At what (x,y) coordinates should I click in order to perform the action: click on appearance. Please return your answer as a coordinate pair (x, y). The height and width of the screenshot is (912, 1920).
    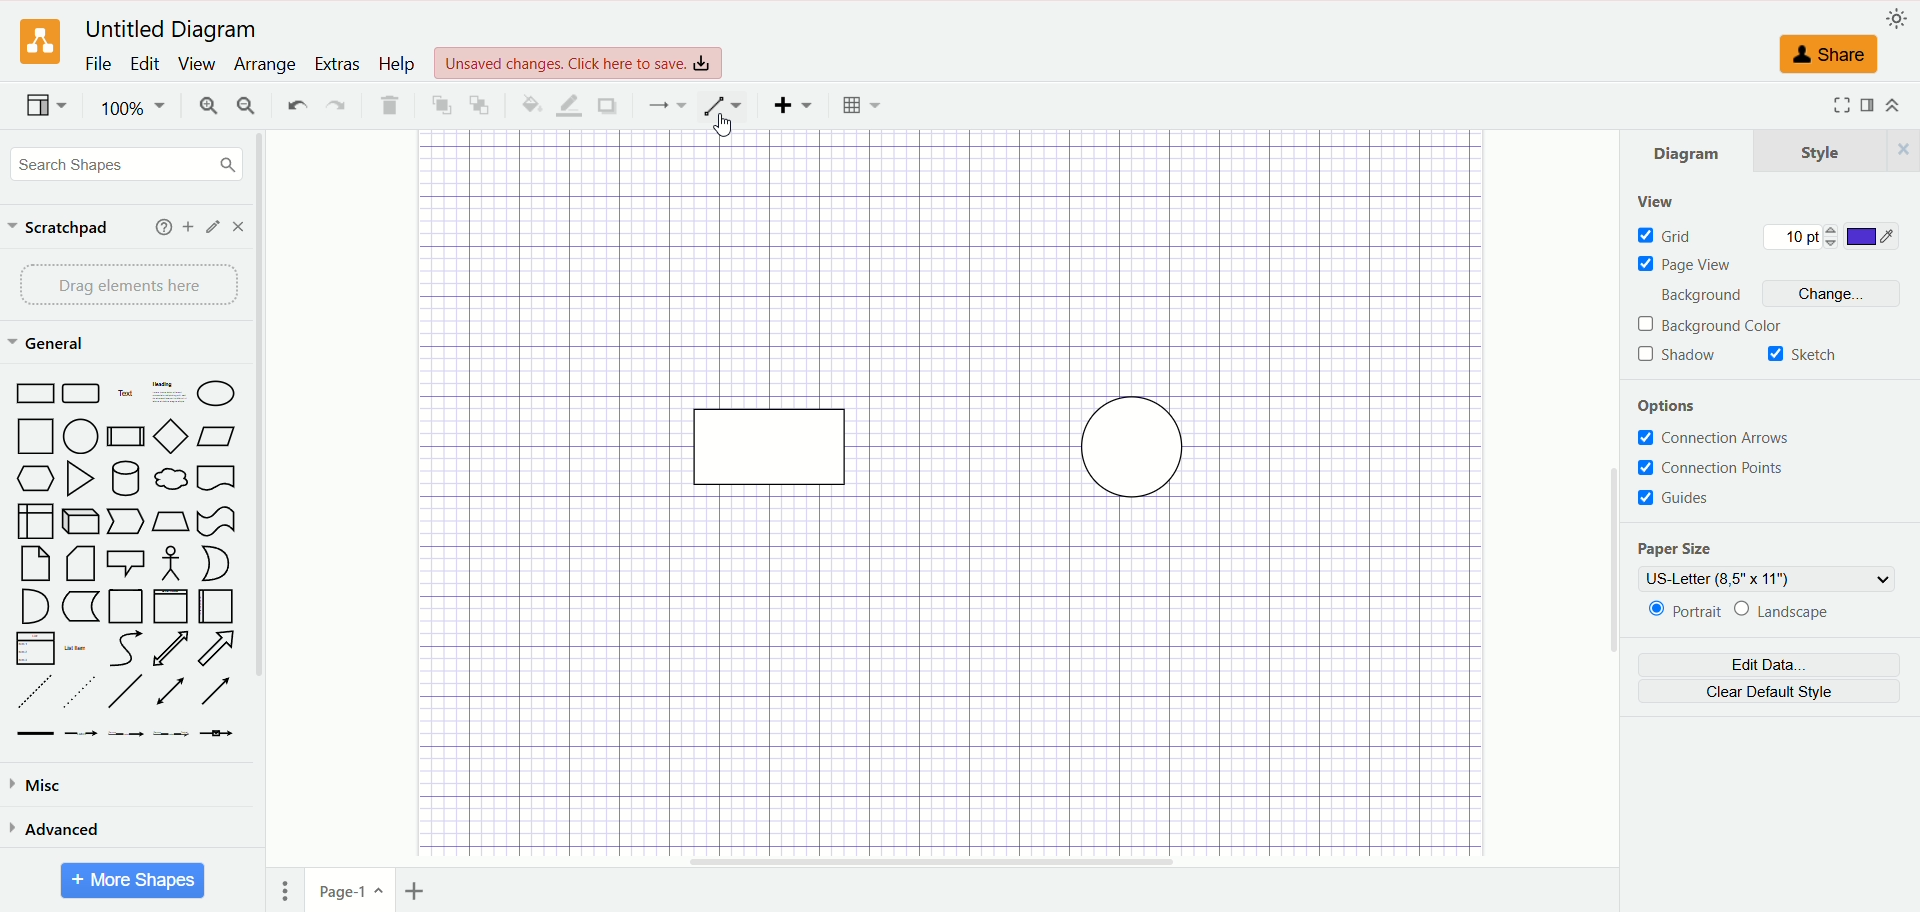
    Looking at the image, I should click on (1893, 18).